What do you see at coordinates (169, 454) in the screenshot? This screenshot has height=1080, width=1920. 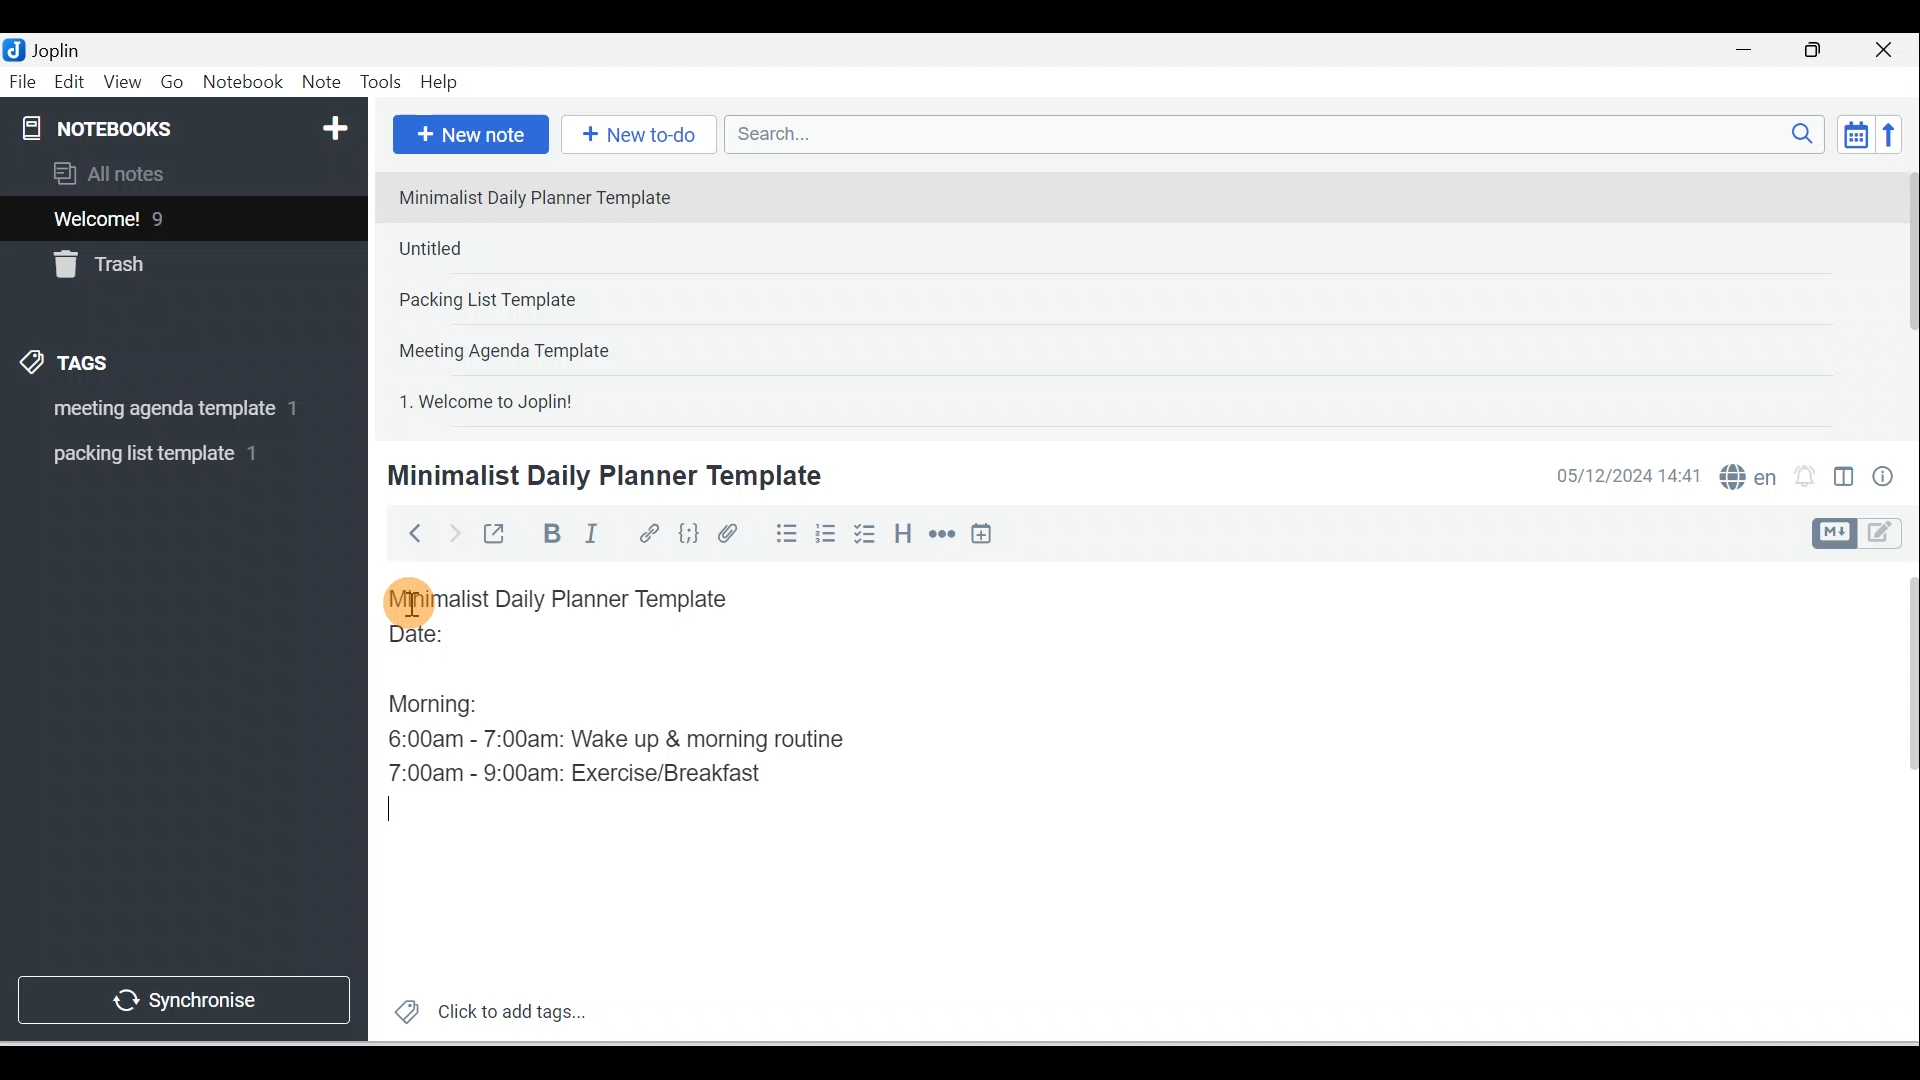 I see `Tag 2` at bounding box center [169, 454].